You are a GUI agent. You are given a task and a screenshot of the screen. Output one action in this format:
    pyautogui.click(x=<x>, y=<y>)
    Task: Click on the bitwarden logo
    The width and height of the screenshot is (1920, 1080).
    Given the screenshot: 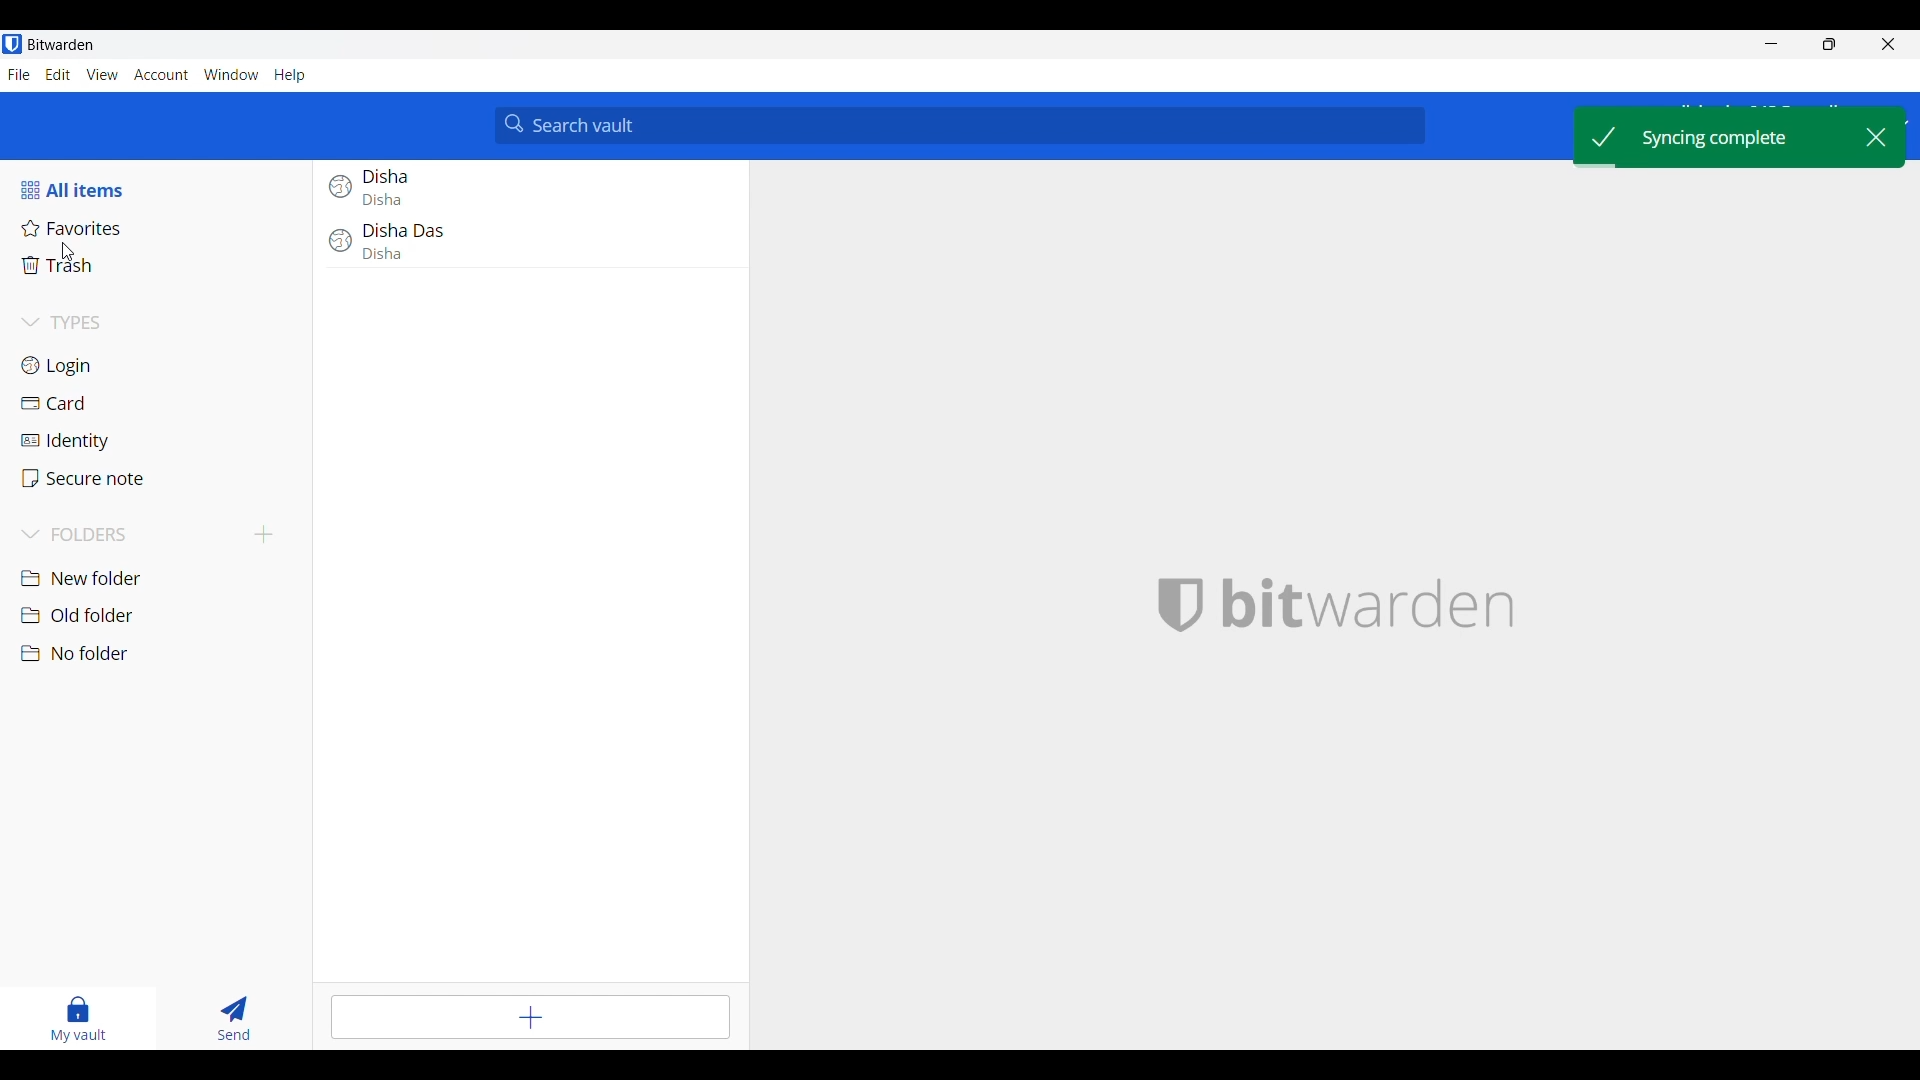 What is the action you would take?
    pyautogui.click(x=1183, y=602)
    